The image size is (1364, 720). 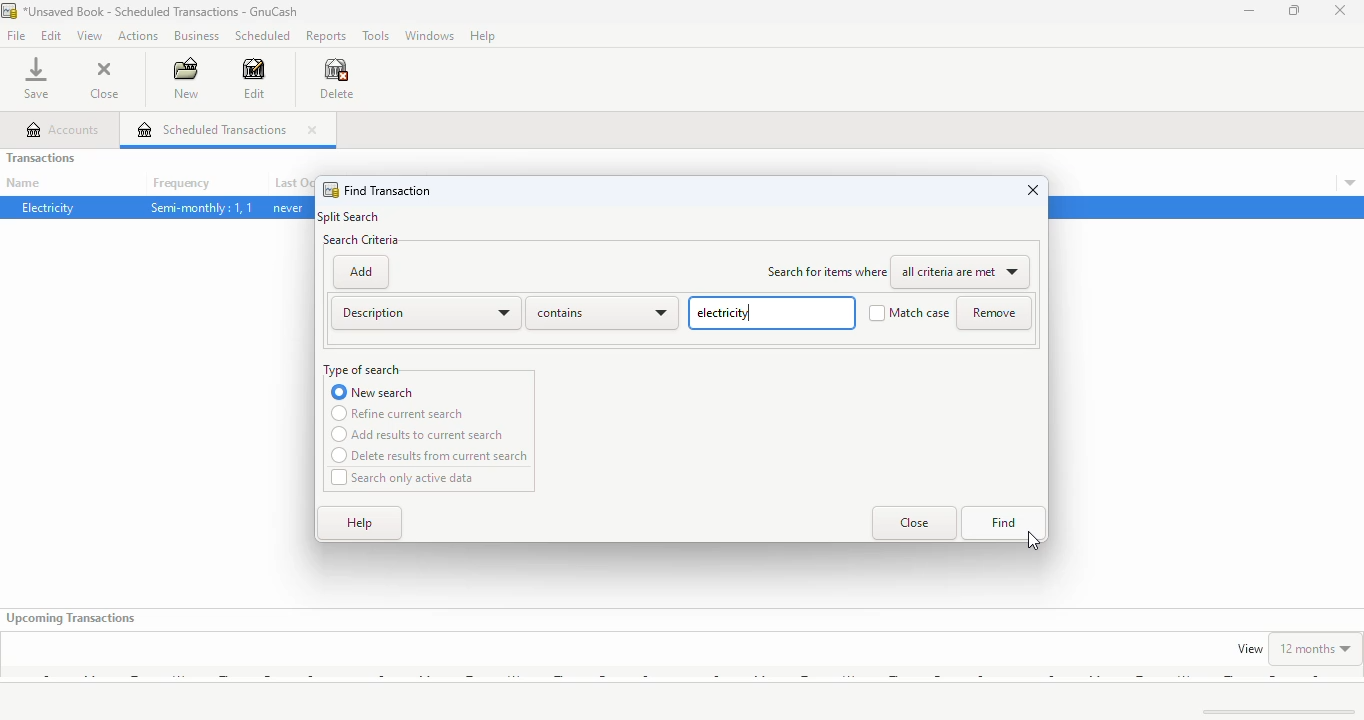 What do you see at coordinates (263, 36) in the screenshot?
I see `scheduled` at bounding box center [263, 36].